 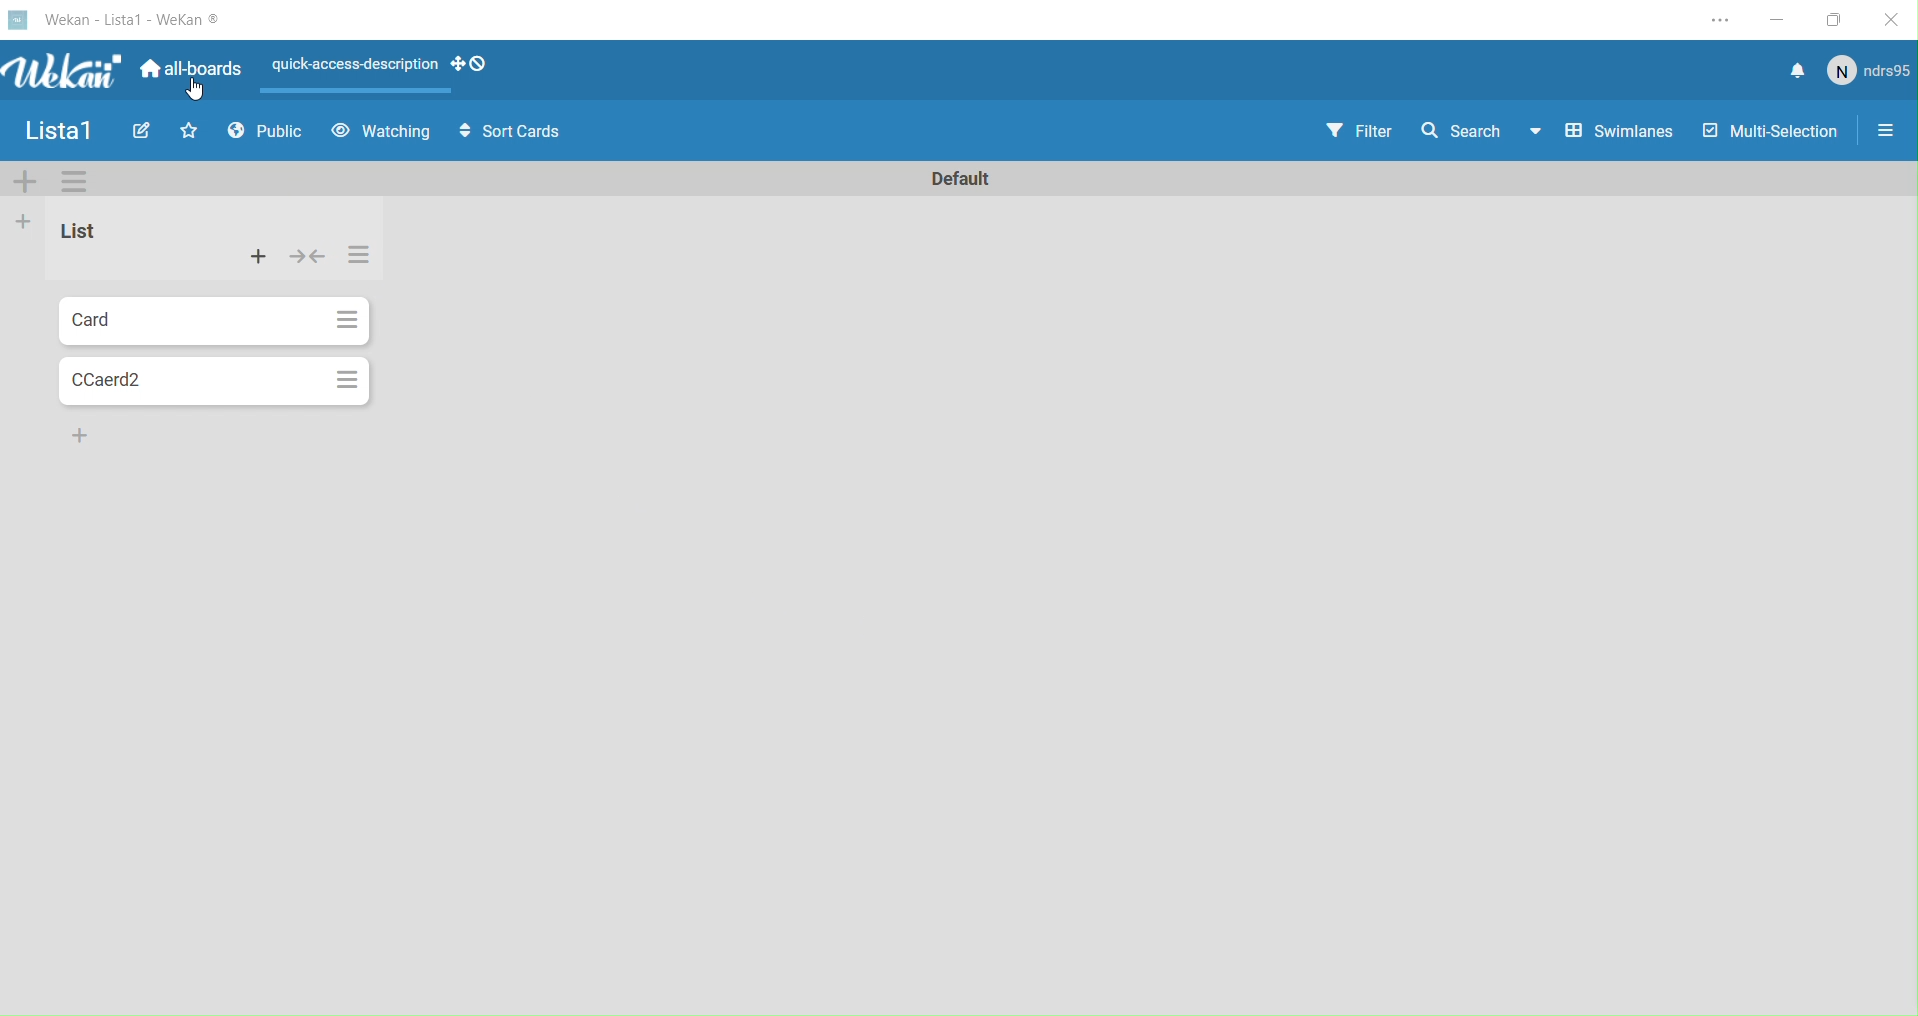 What do you see at coordinates (262, 134) in the screenshot?
I see `Public` at bounding box center [262, 134].